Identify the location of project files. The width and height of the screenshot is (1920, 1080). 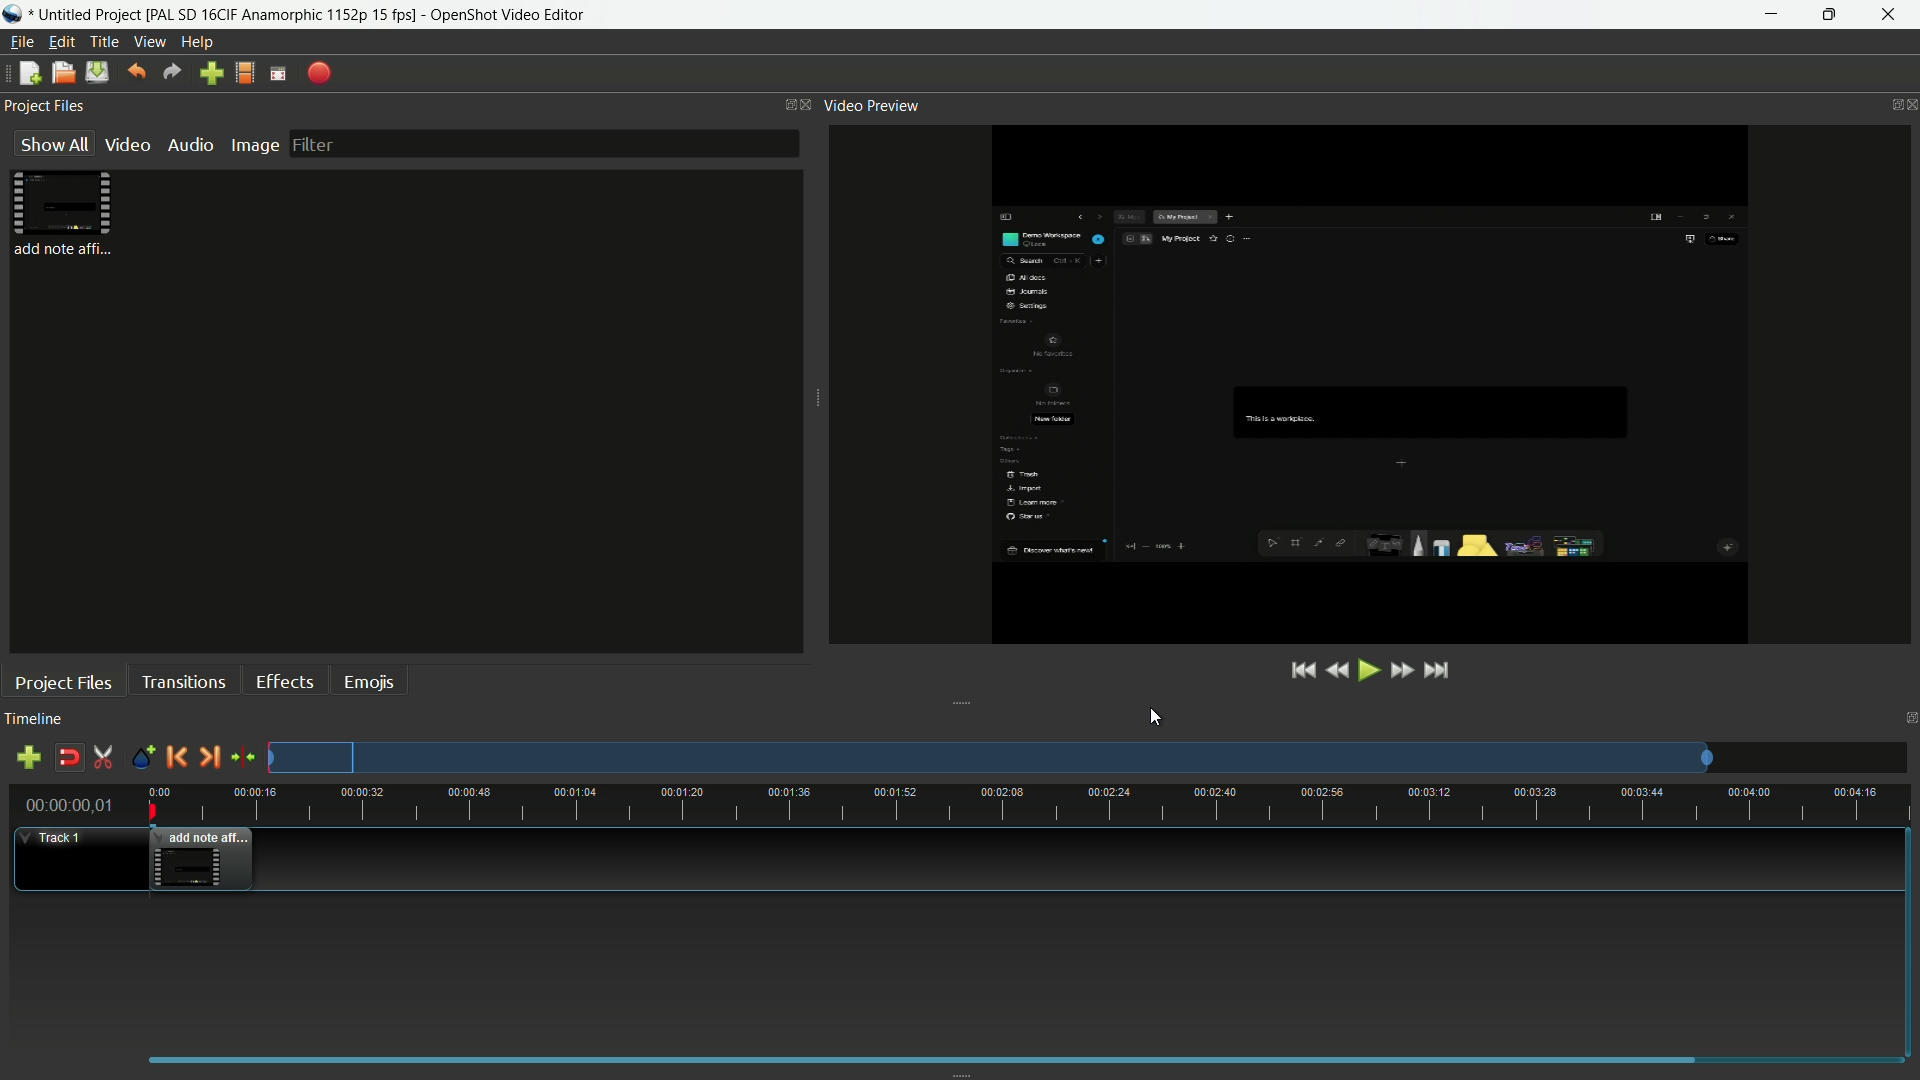
(47, 104).